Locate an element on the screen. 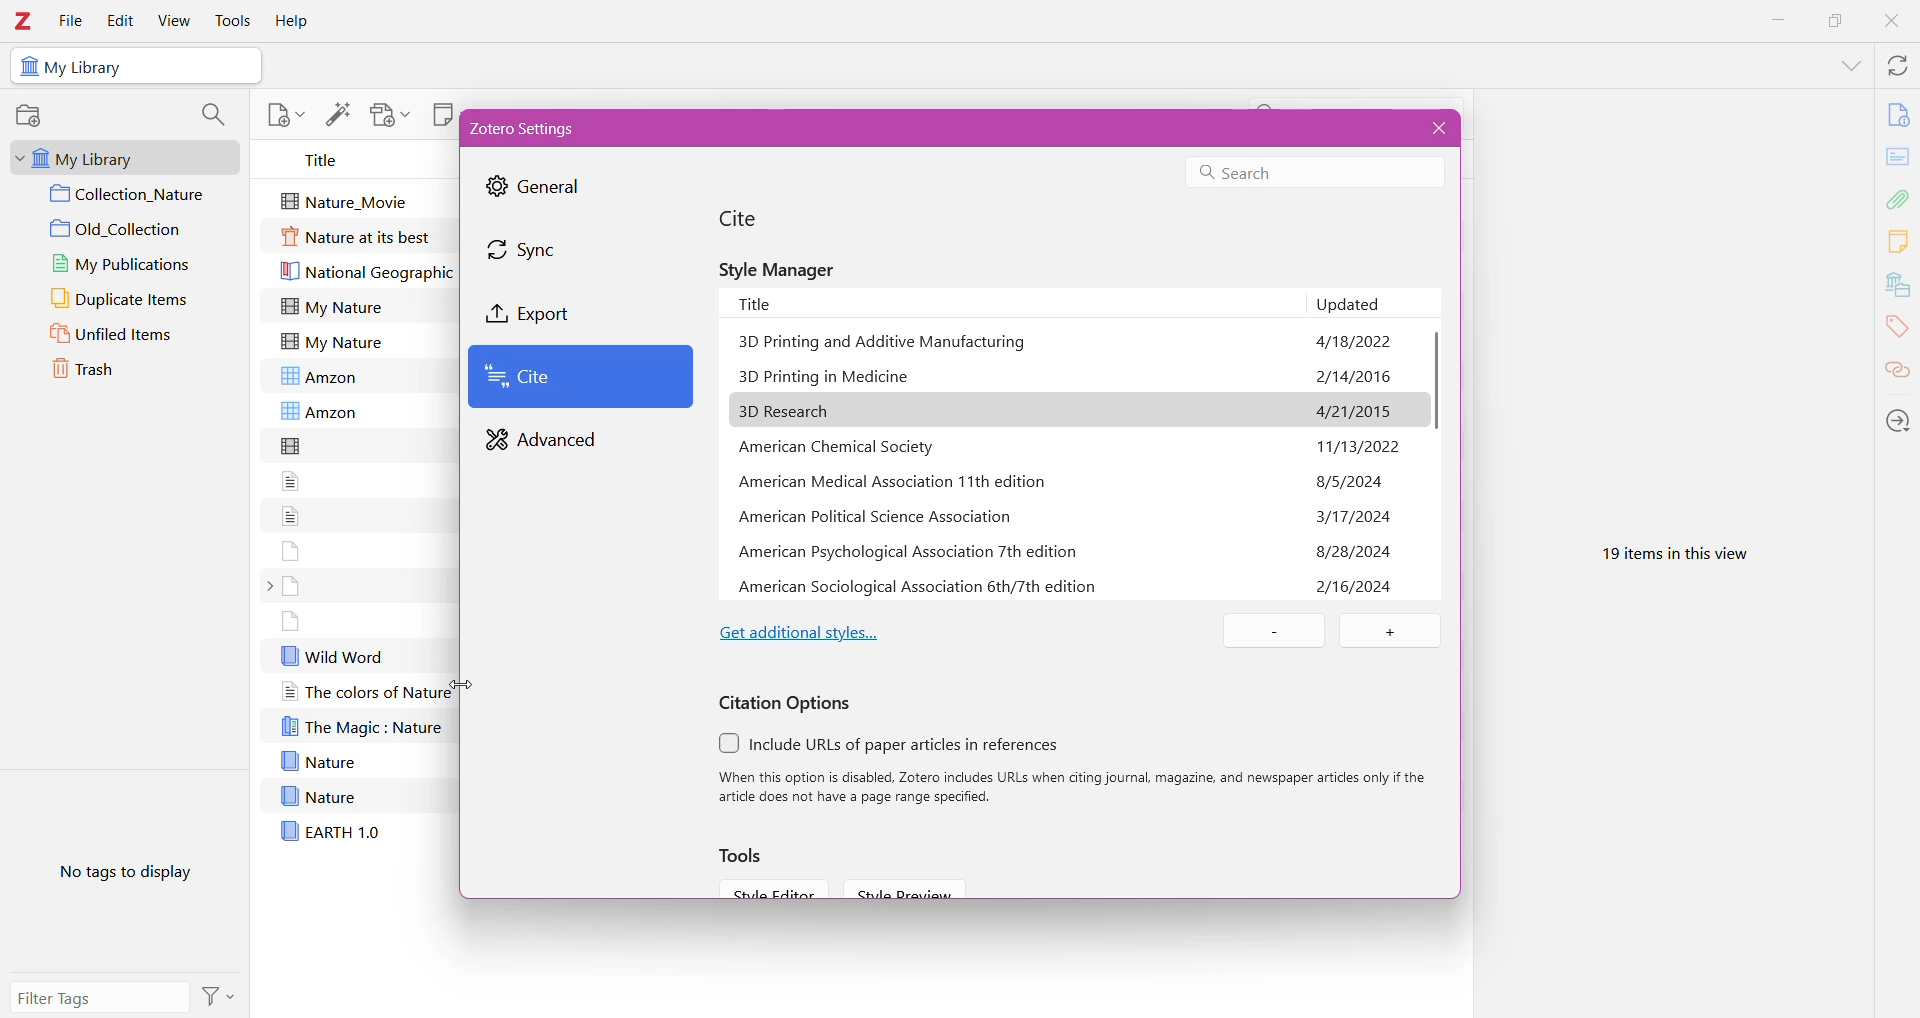 This screenshot has width=1920, height=1018. Wild Word is located at coordinates (333, 655).